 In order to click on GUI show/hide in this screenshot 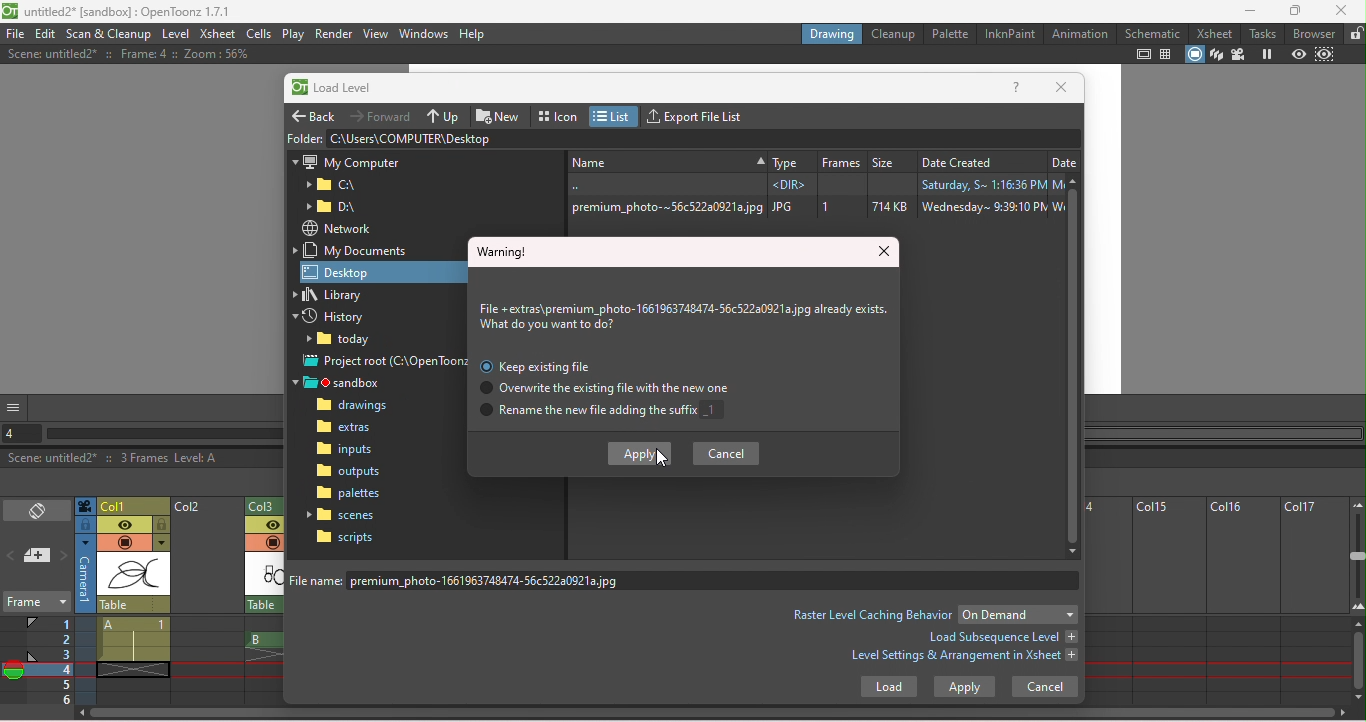, I will do `click(15, 407)`.